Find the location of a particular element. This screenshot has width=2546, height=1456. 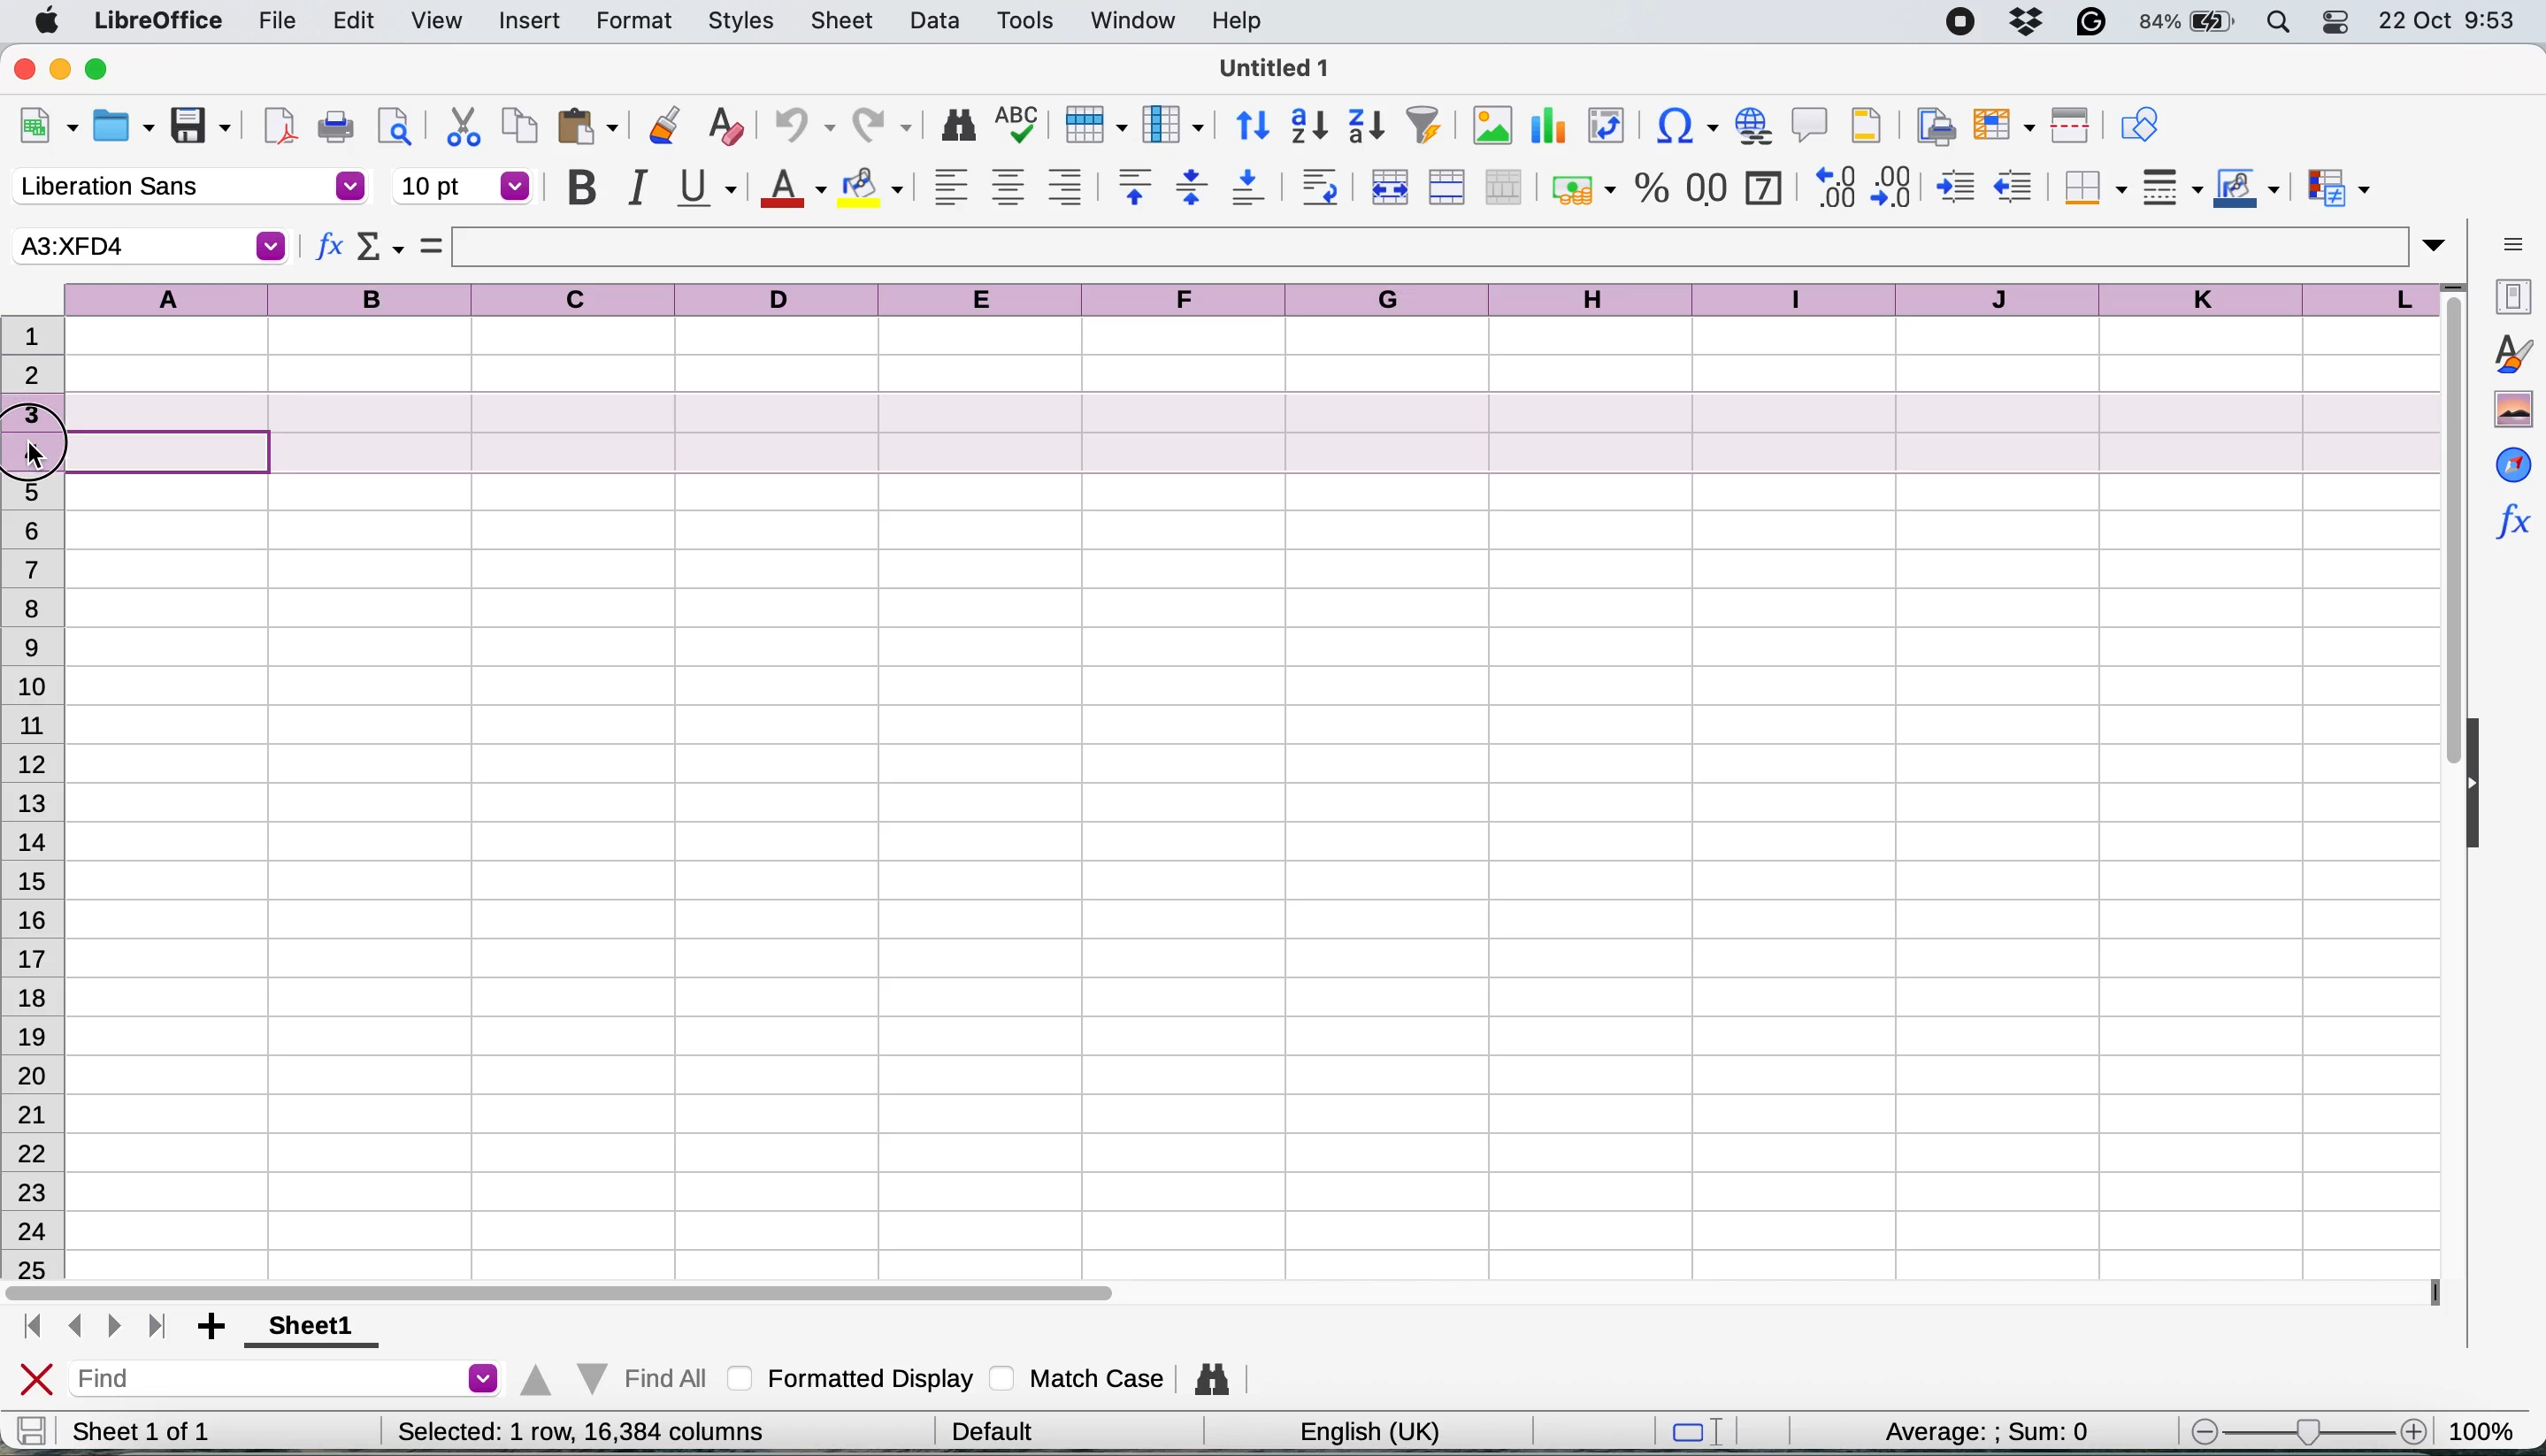

column is located at coordinates (1173, 123).